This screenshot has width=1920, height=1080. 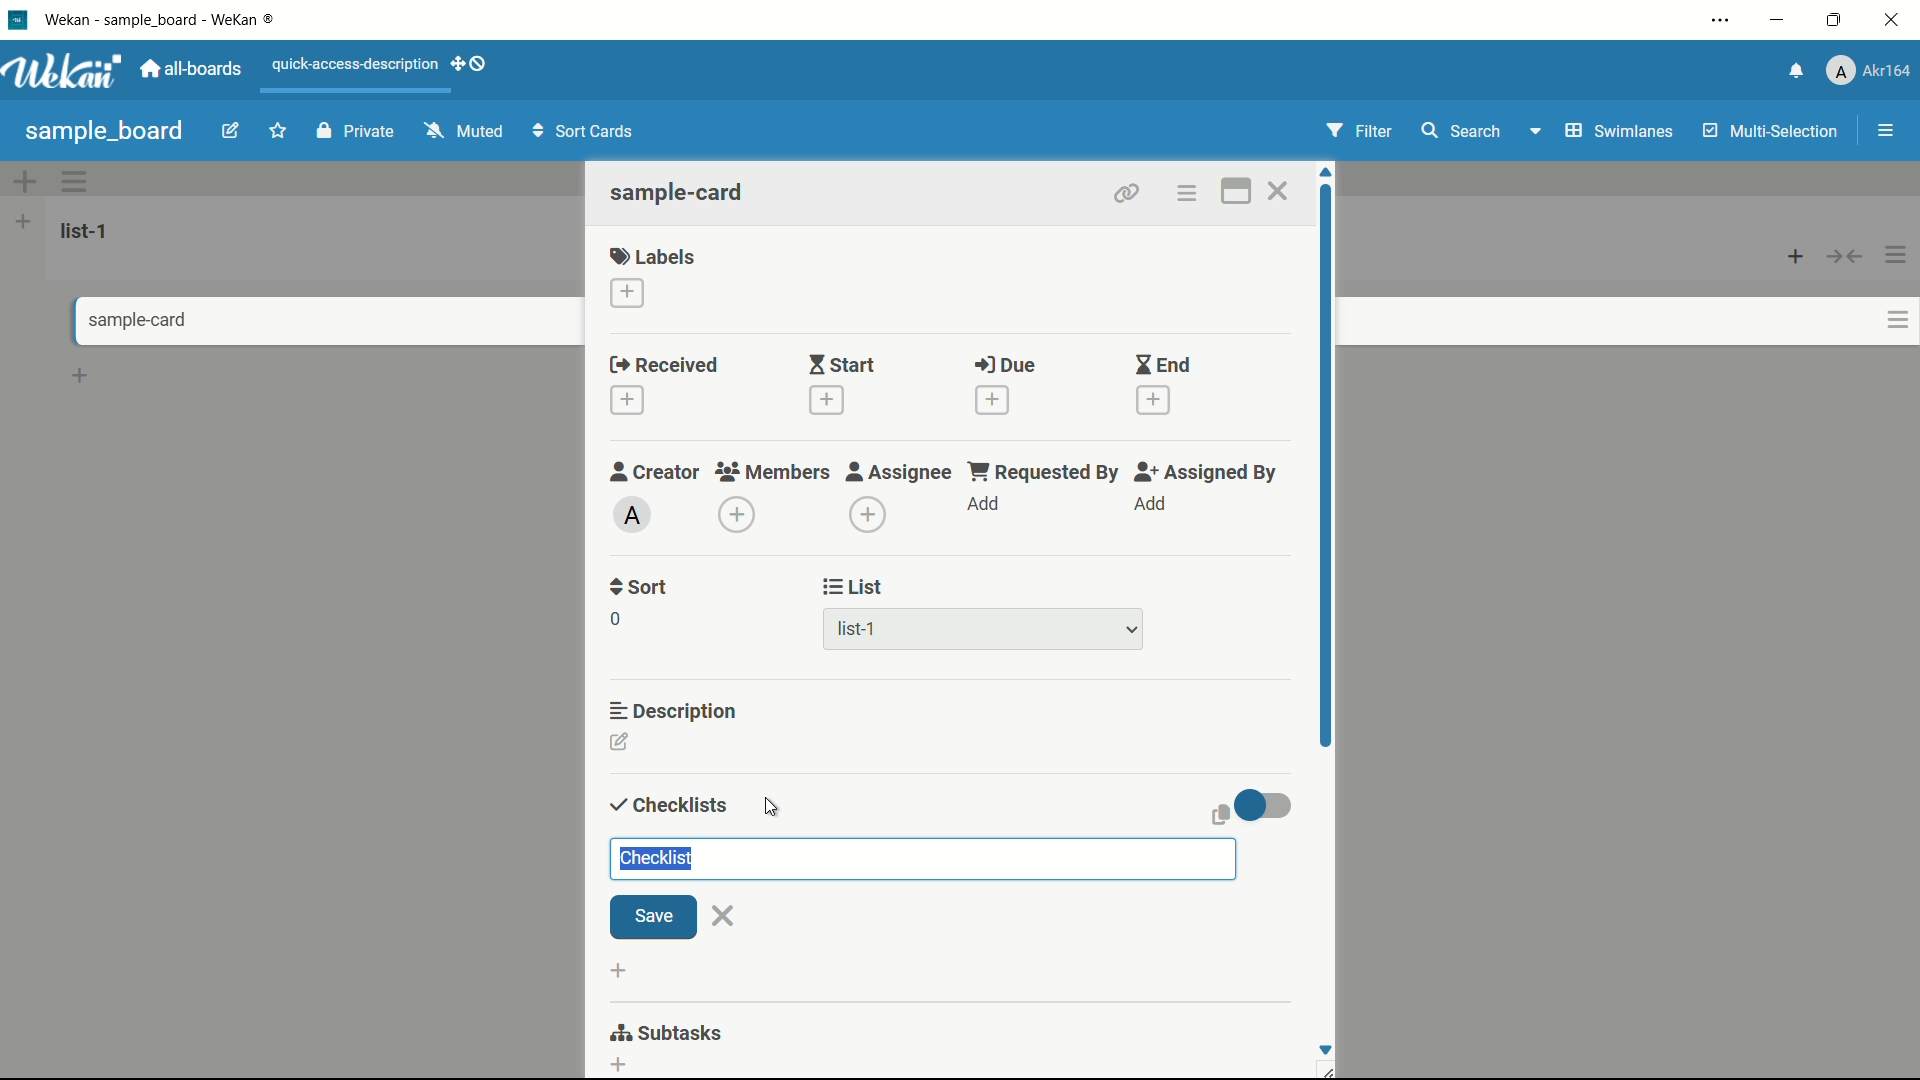 What do you see at coordinates (231, 133) in the screenshot?
I see `edit` at bounding box center [231, 133].